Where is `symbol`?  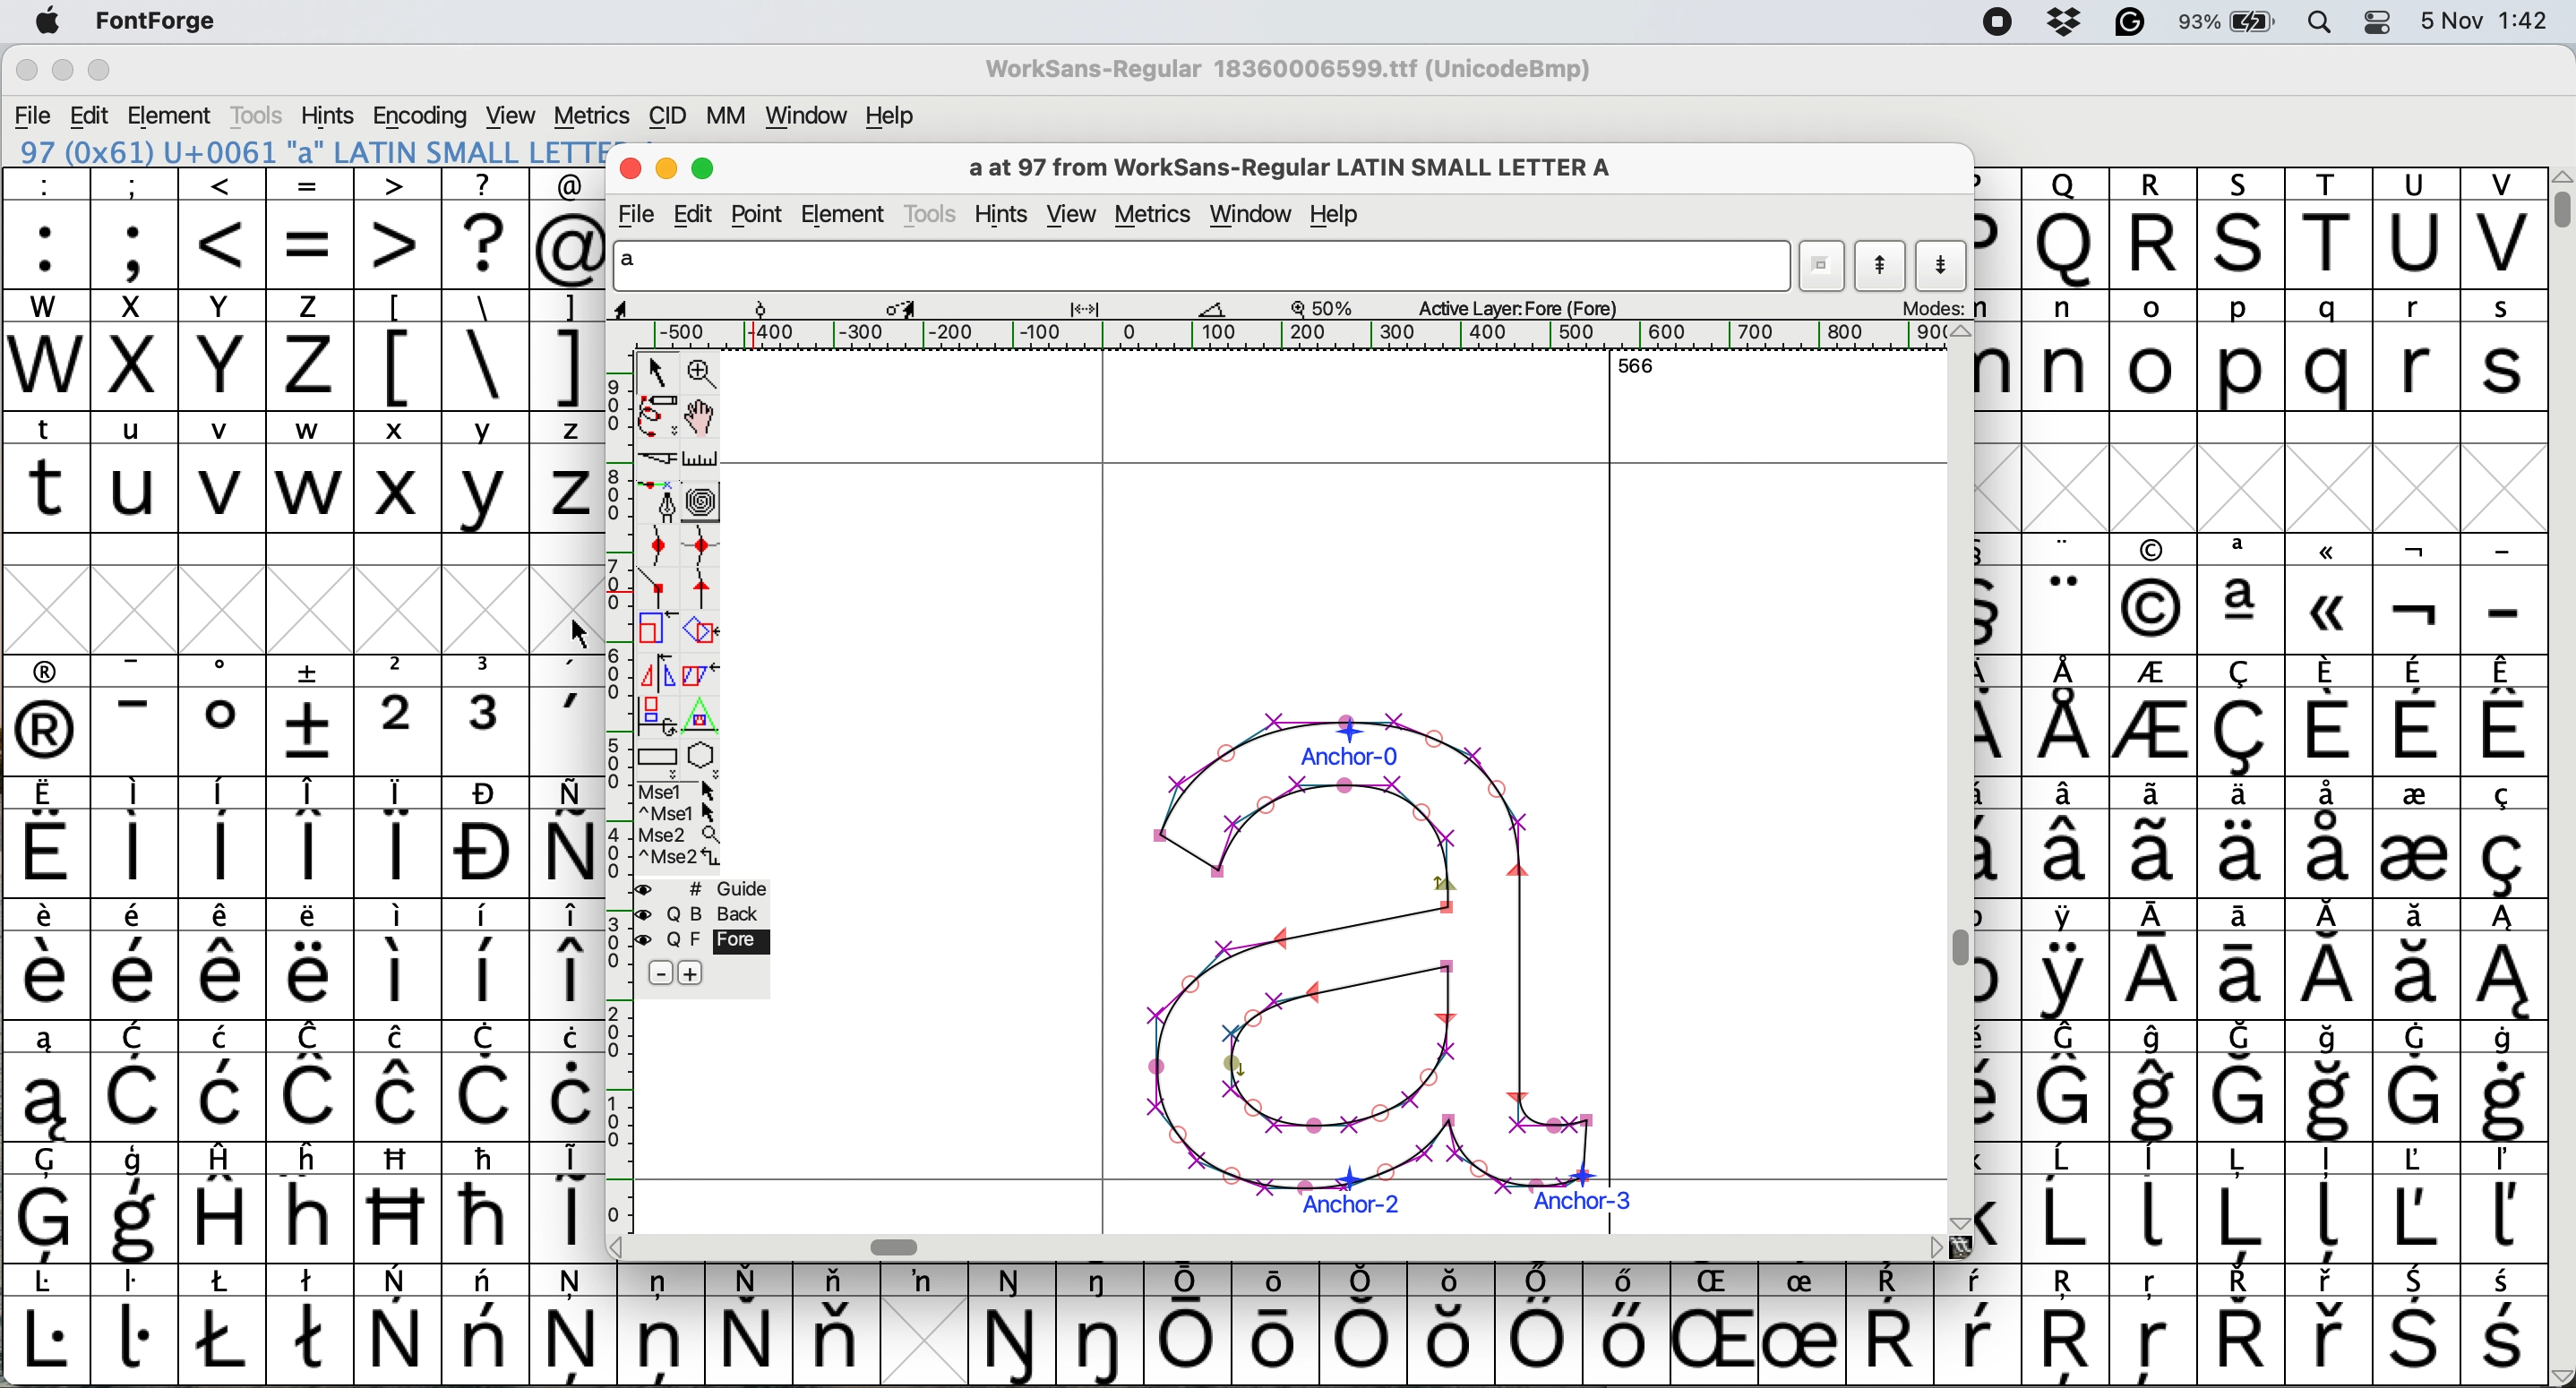
symbol is located at coordinates (2506, 715).